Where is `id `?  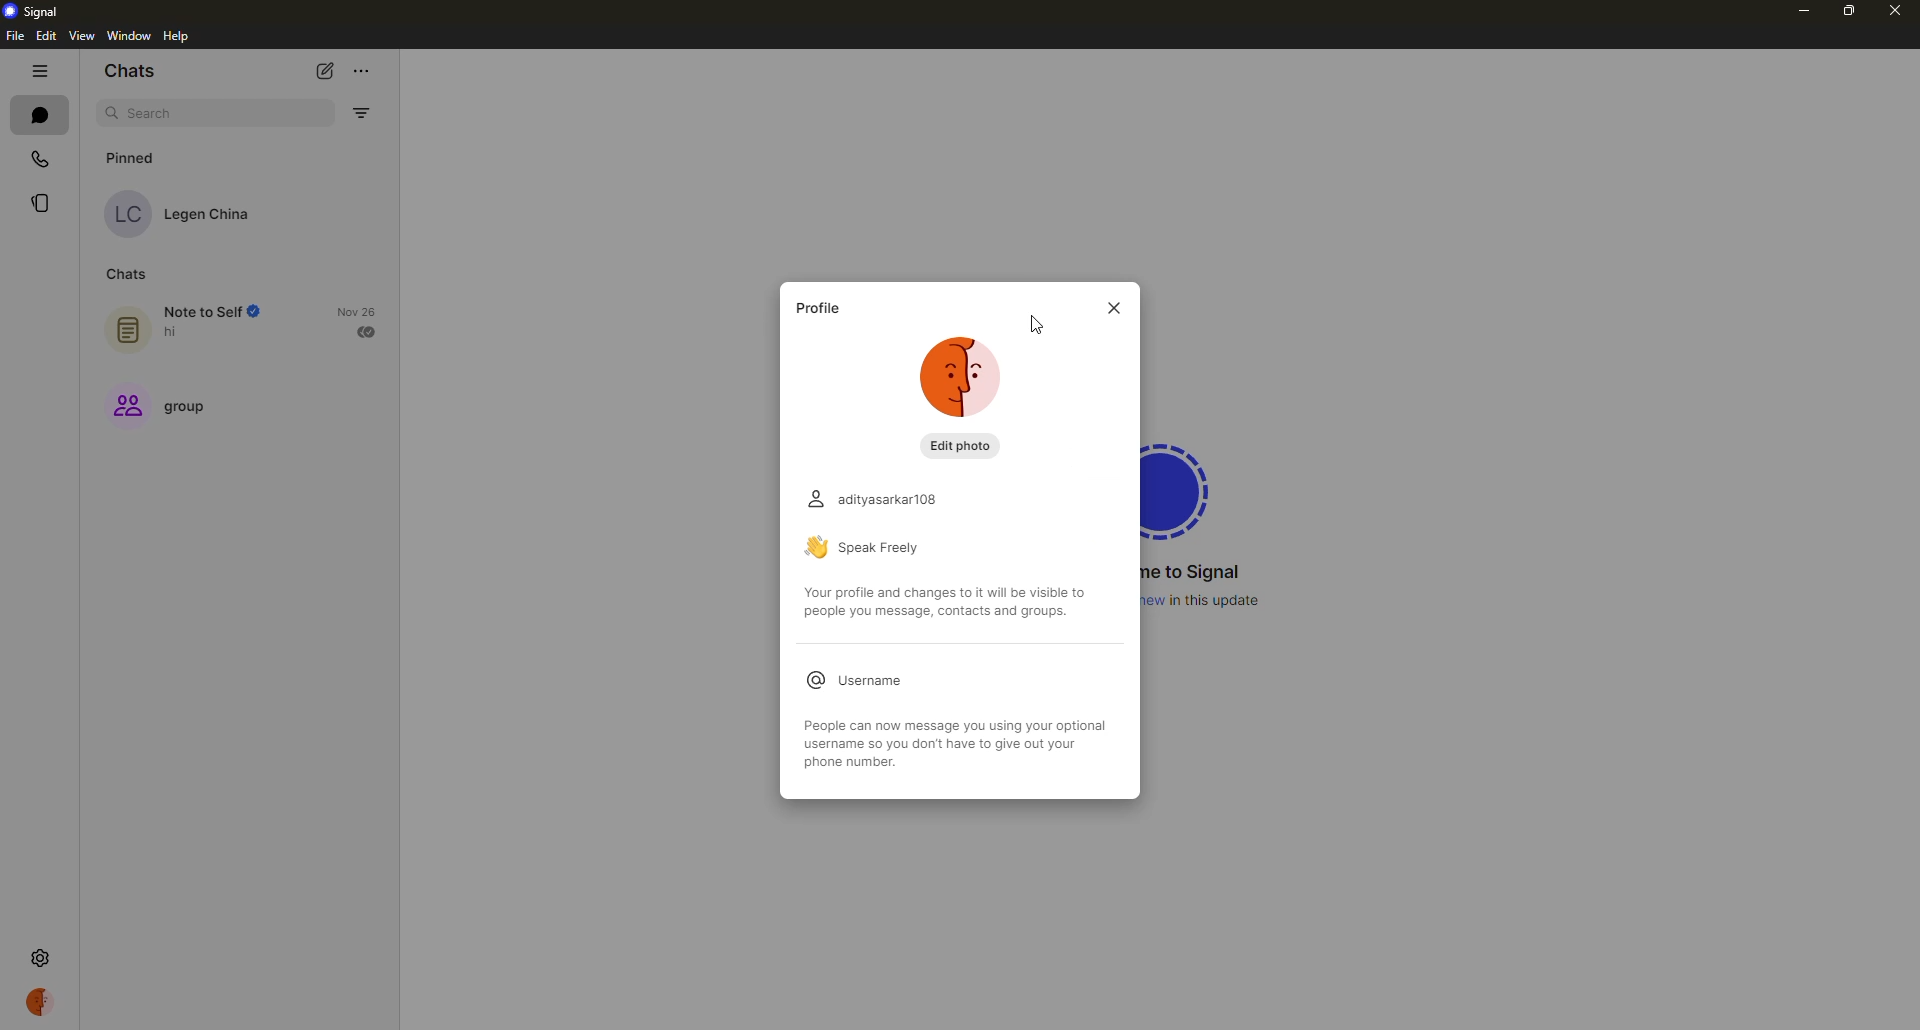
id  is located at coordinates (871, 499).